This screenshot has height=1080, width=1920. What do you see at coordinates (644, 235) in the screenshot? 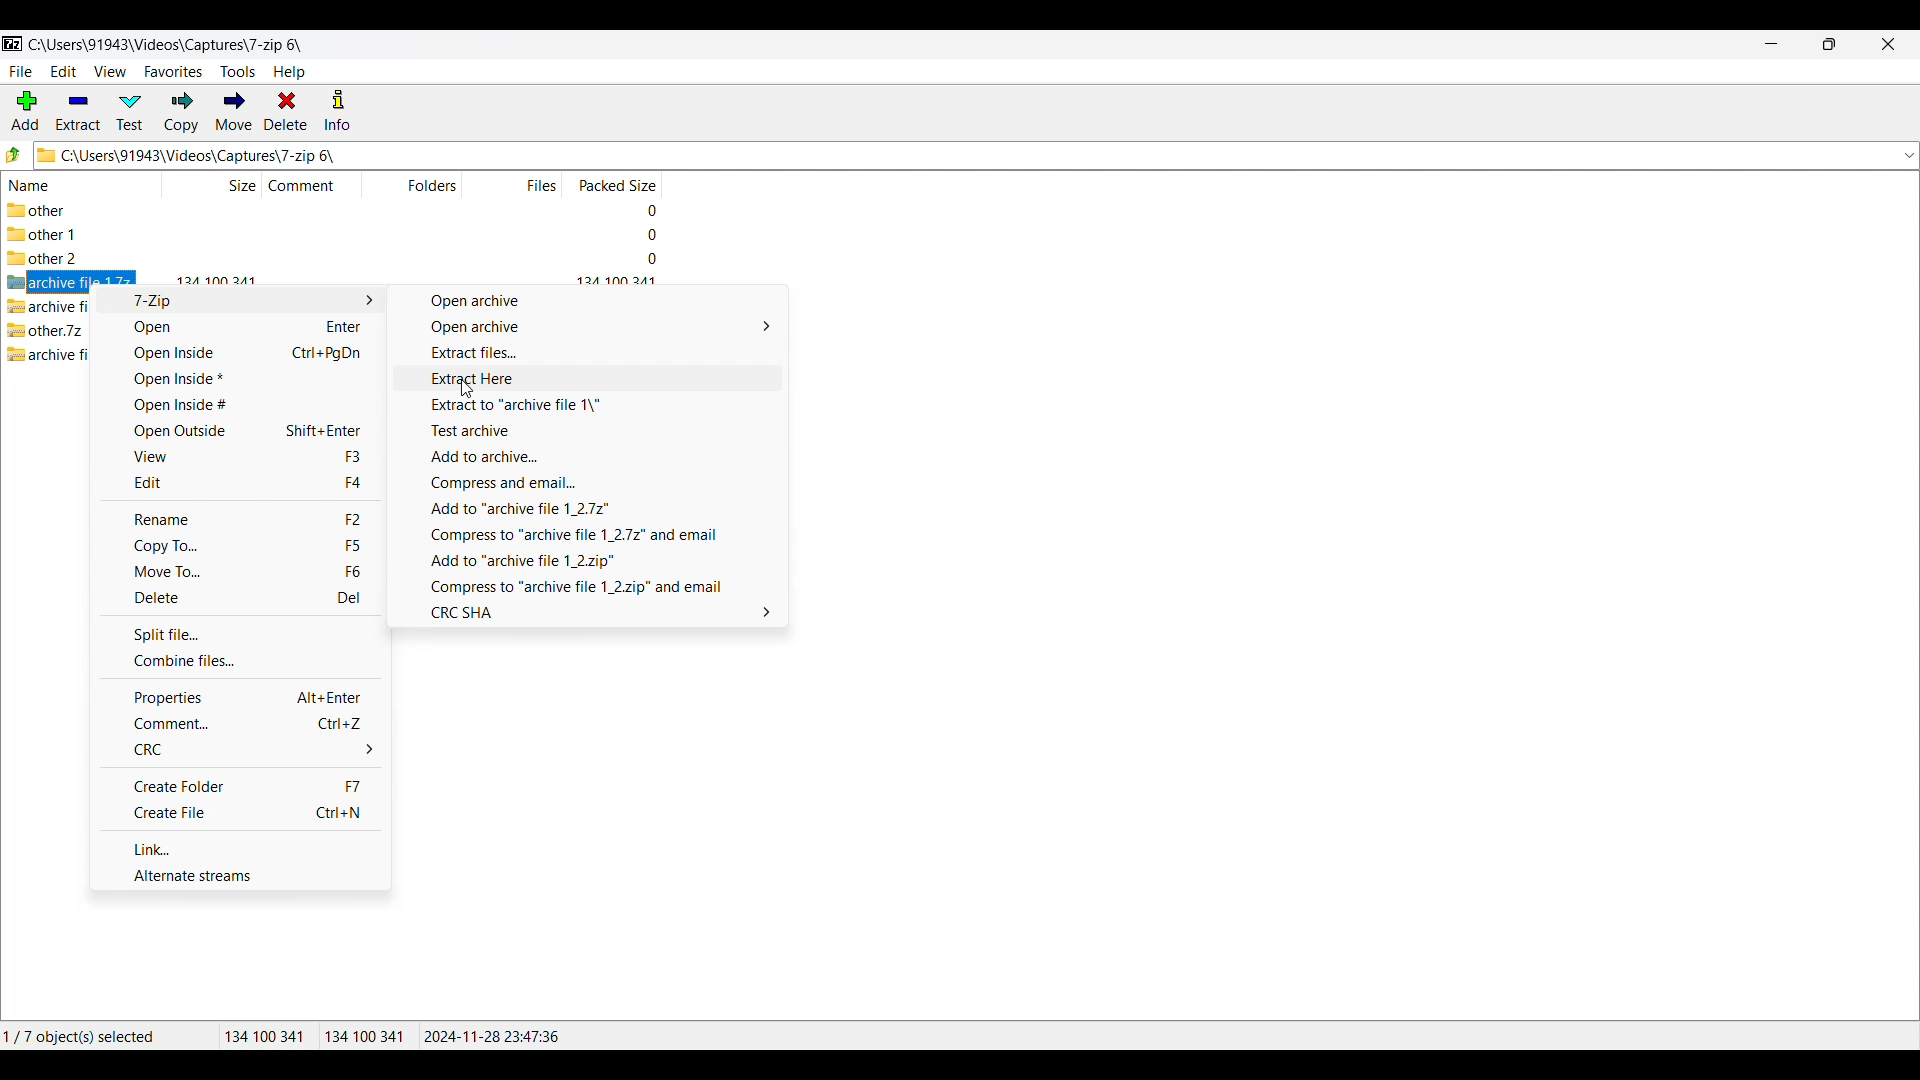
I see `packed size` at bounding box center [644, 235].